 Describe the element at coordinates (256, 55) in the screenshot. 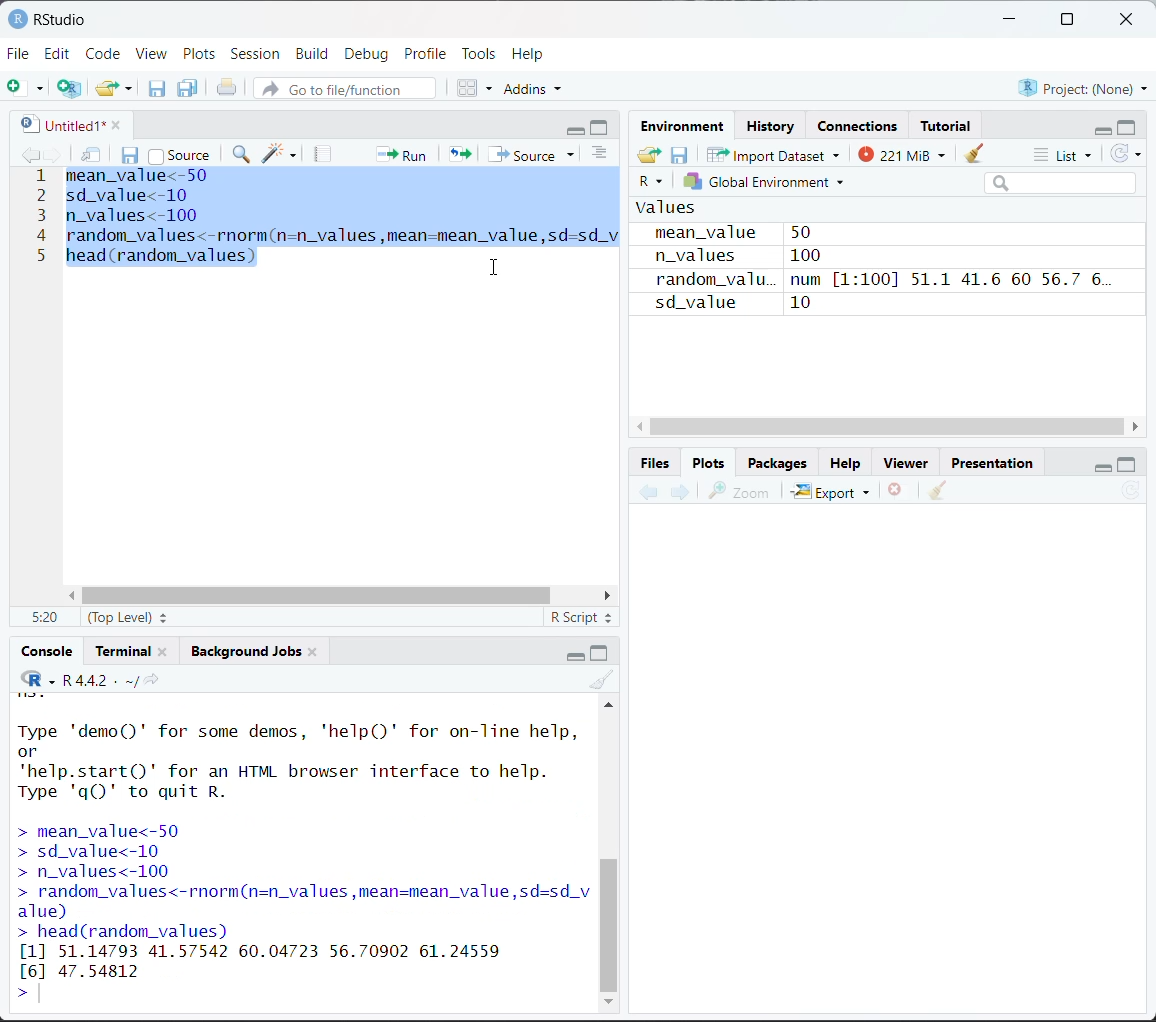

I see `Session` at that location.